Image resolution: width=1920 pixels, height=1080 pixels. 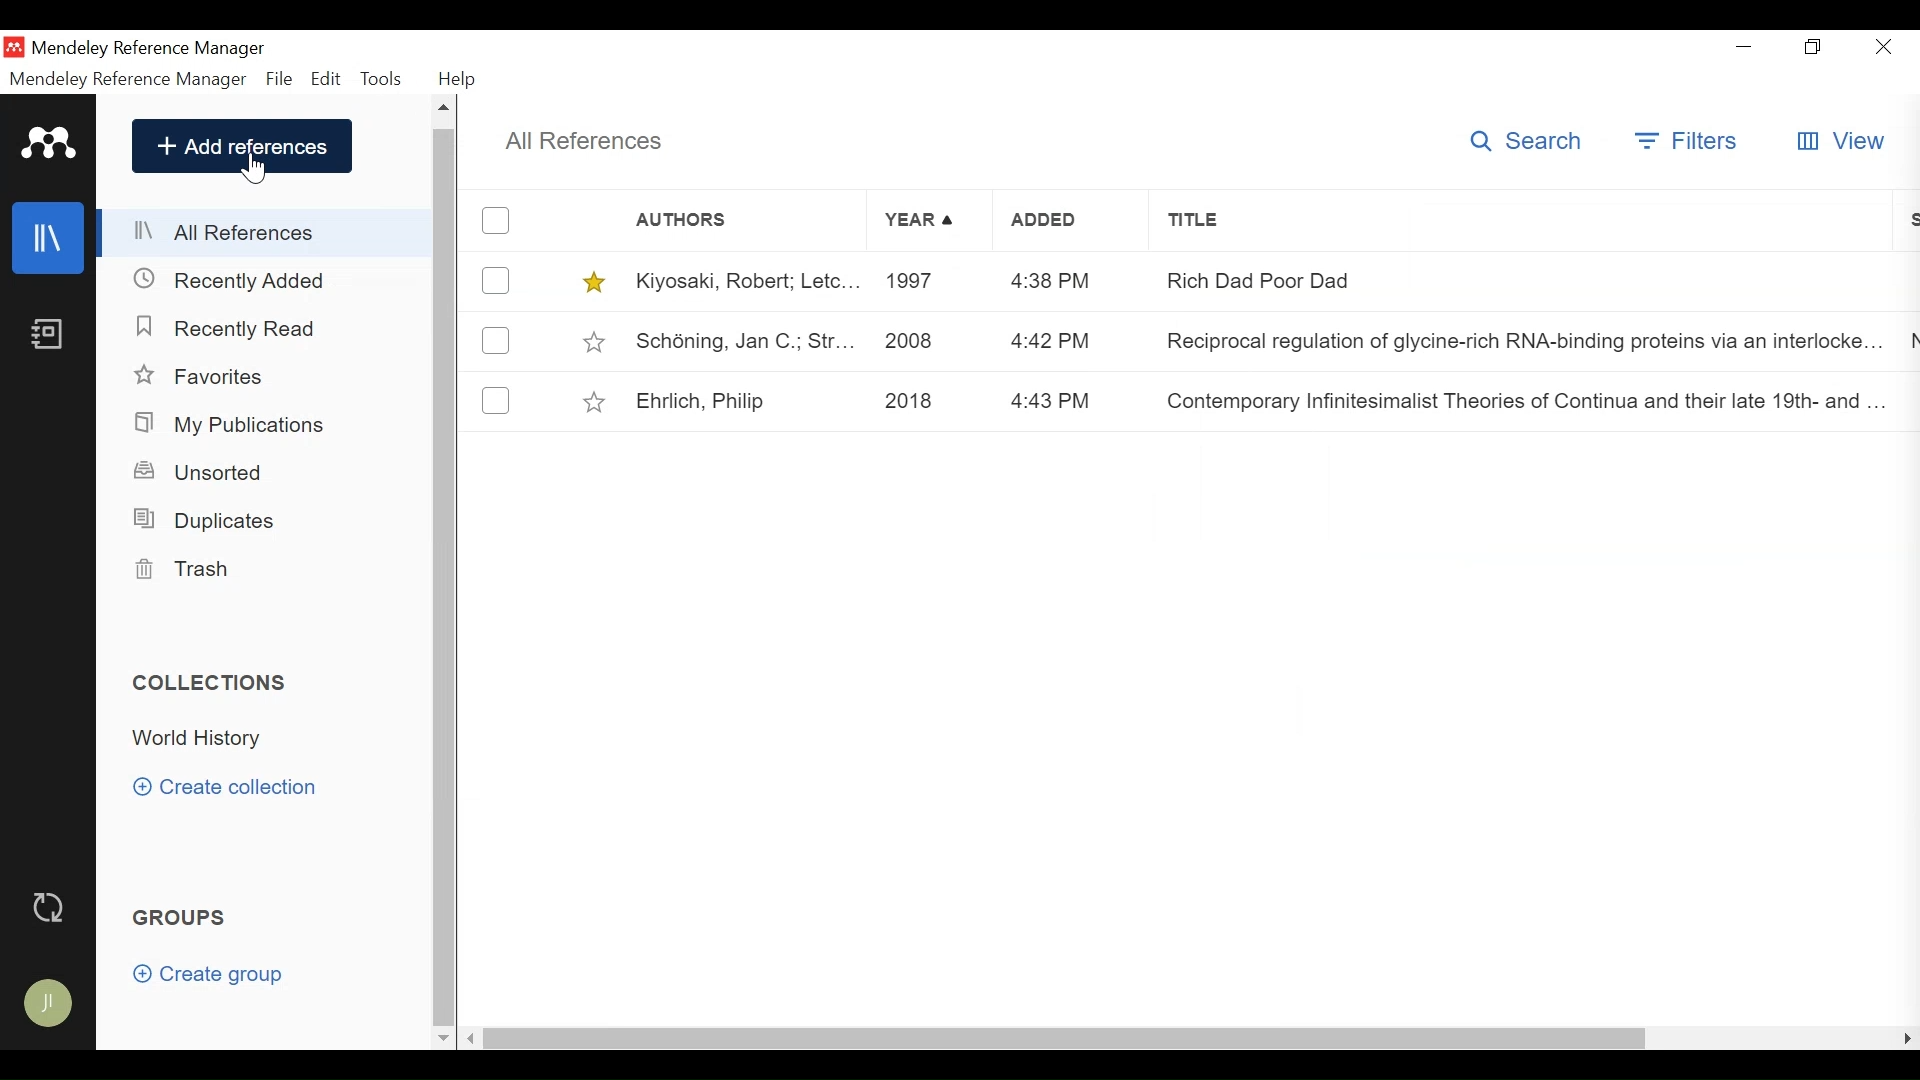 I want to click on Recently Read, so click(x=238, y=329).